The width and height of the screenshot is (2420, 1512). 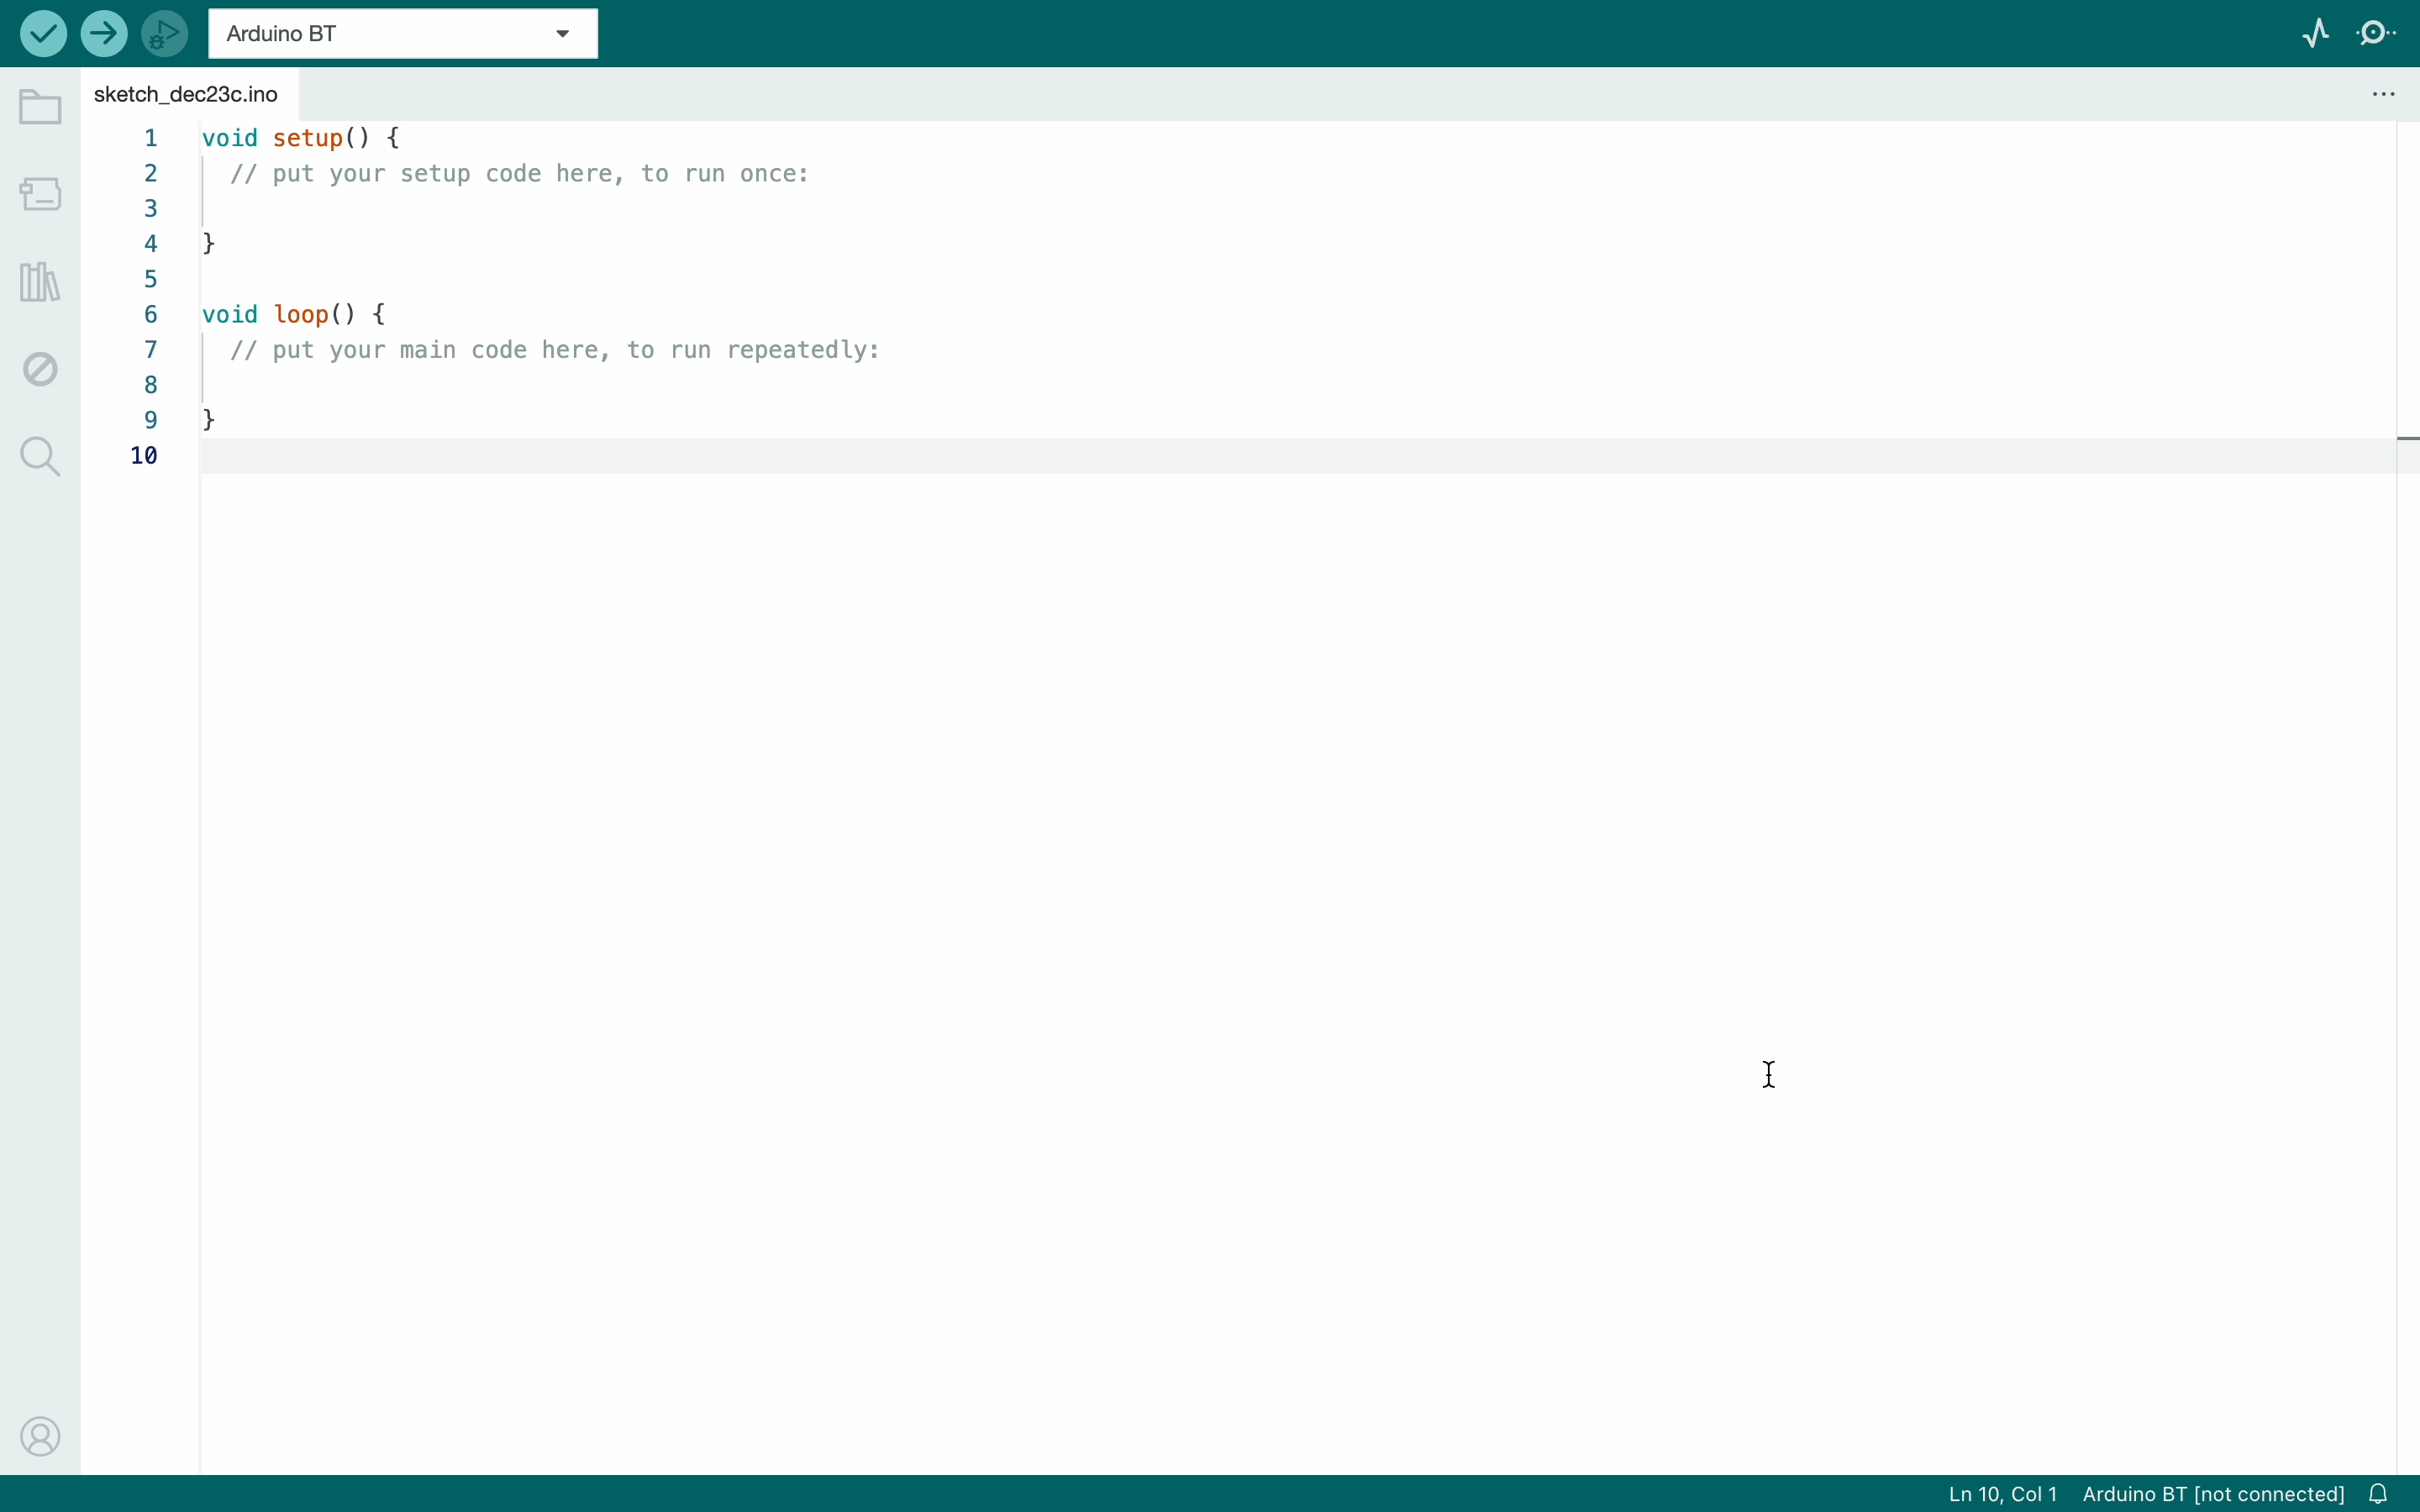 What do you see at coordinates (232, 96) in the screenshot?
I see `file tab` at bounding box center [232, 96].